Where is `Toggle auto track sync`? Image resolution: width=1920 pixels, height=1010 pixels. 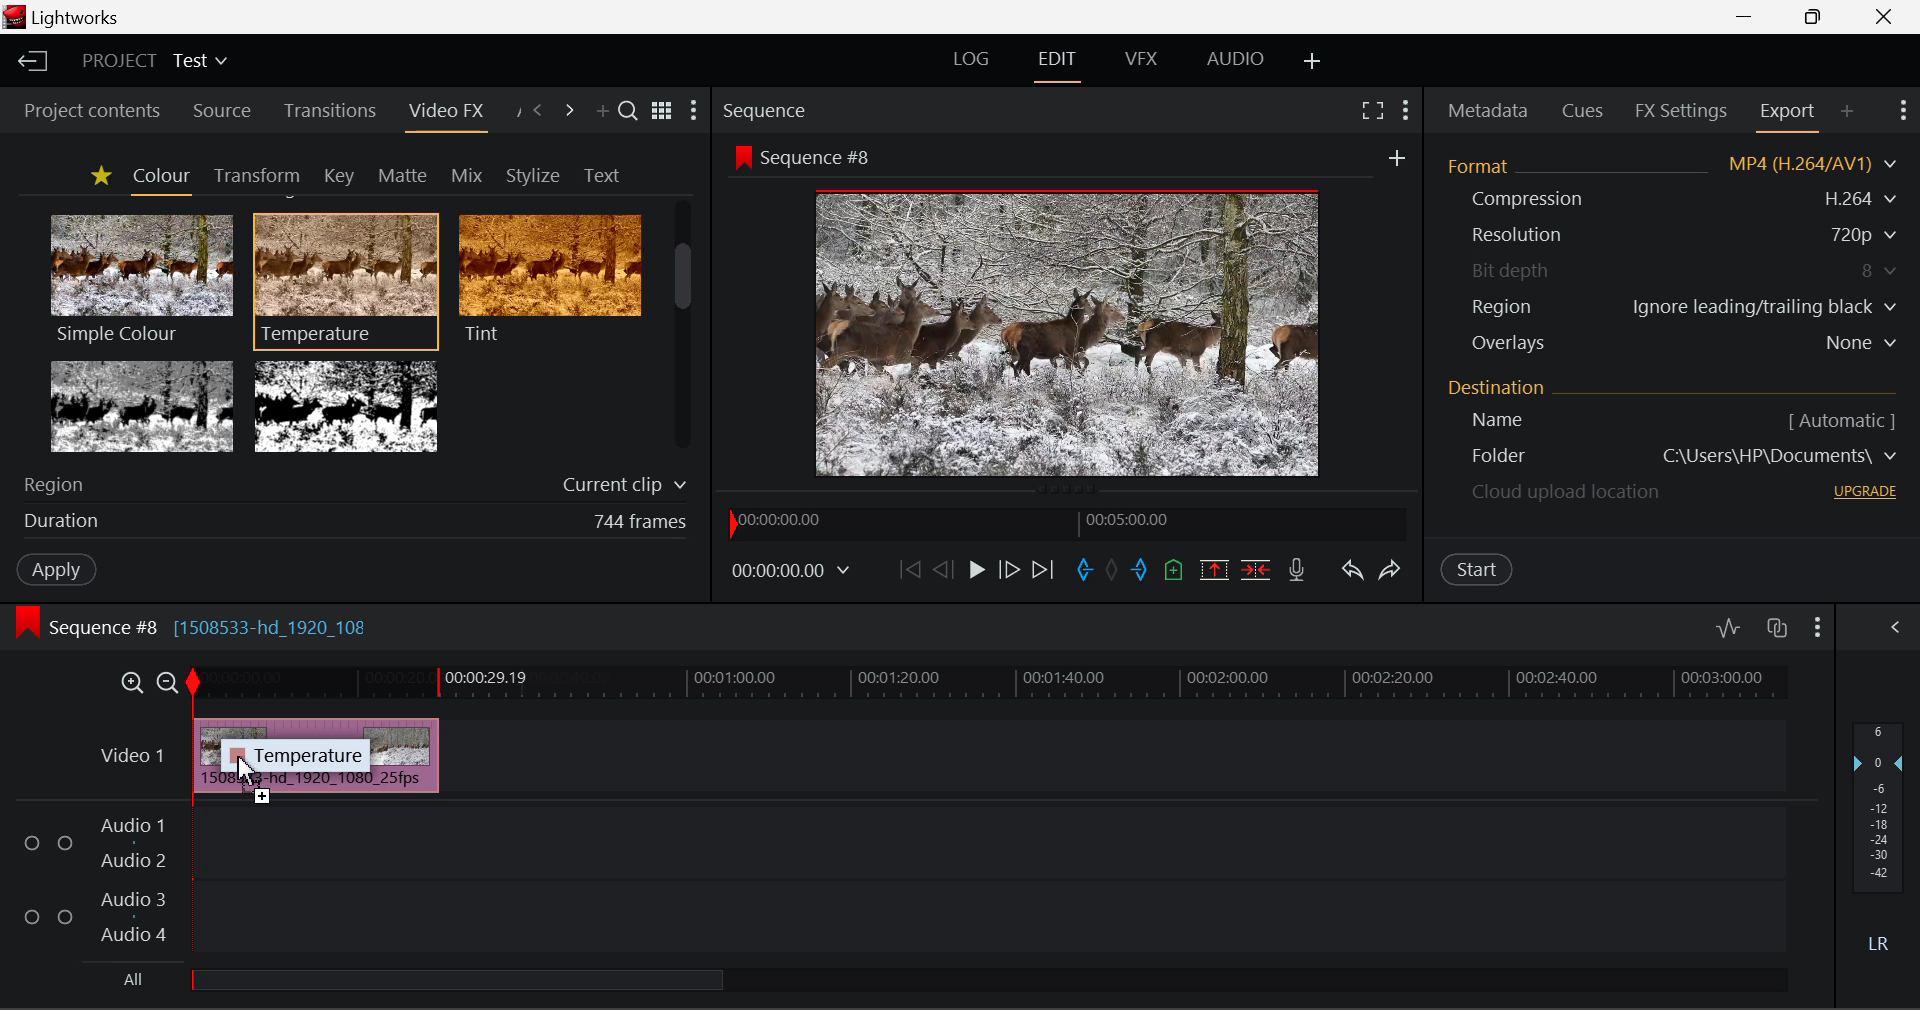
Toggle auto track sync is located at coordinates (1777, 628).